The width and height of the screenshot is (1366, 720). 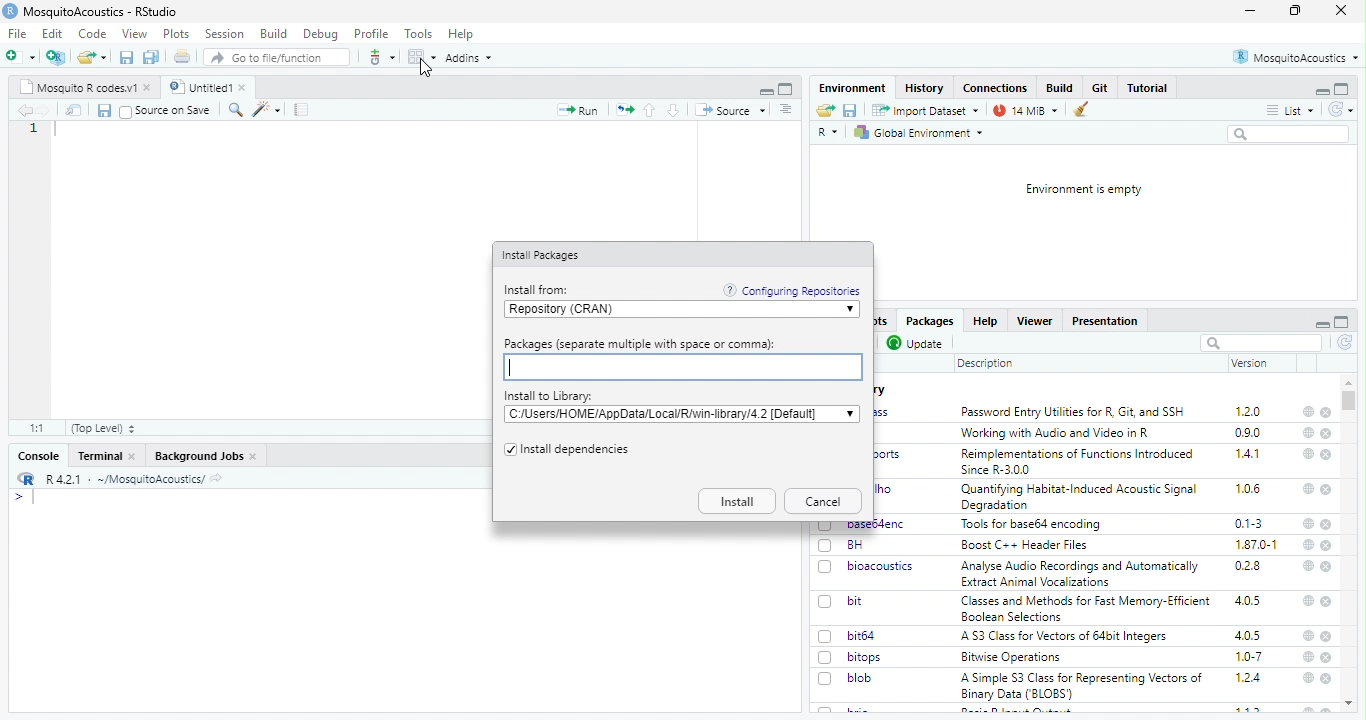 What do you see at coordinates (856, 601) in the screenshot?
I see `bit` at bounding box center [856, 601].